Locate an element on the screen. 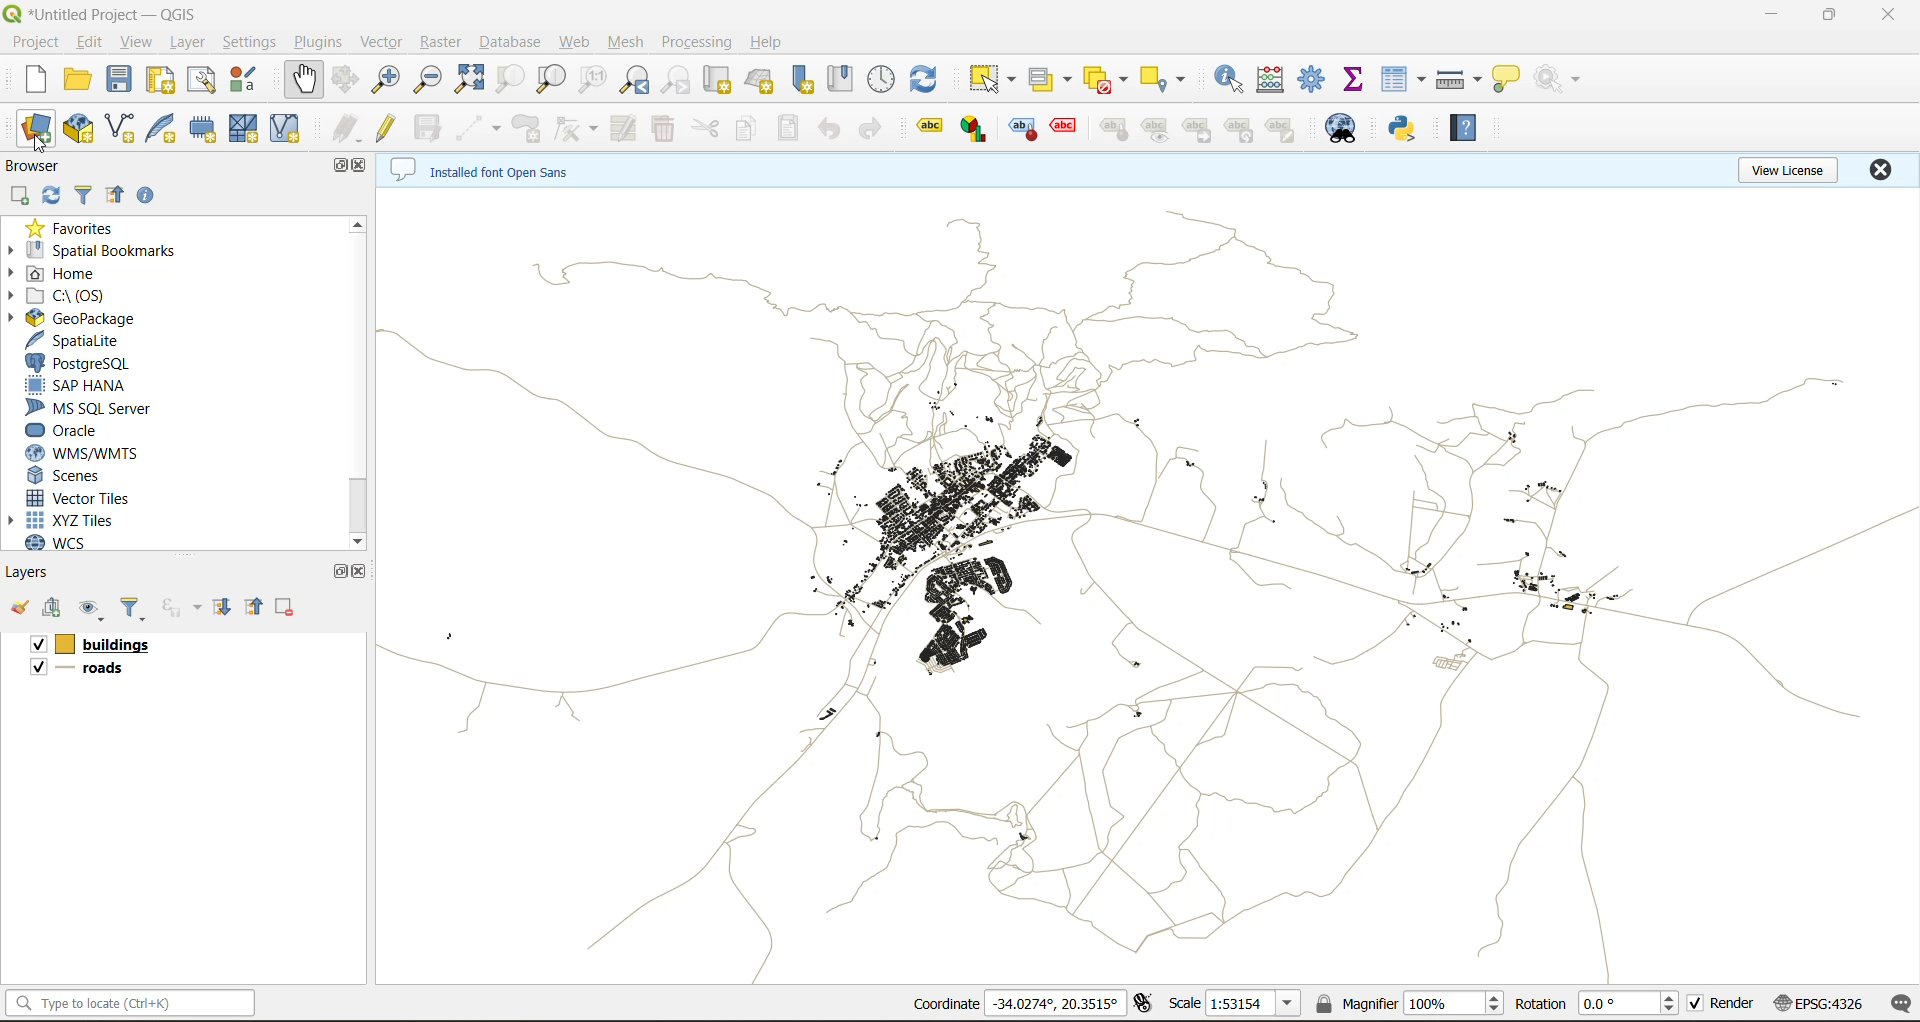 The width and height of the screenshot is (1920, 1022). zoom next is located at coordinates (679, 80).